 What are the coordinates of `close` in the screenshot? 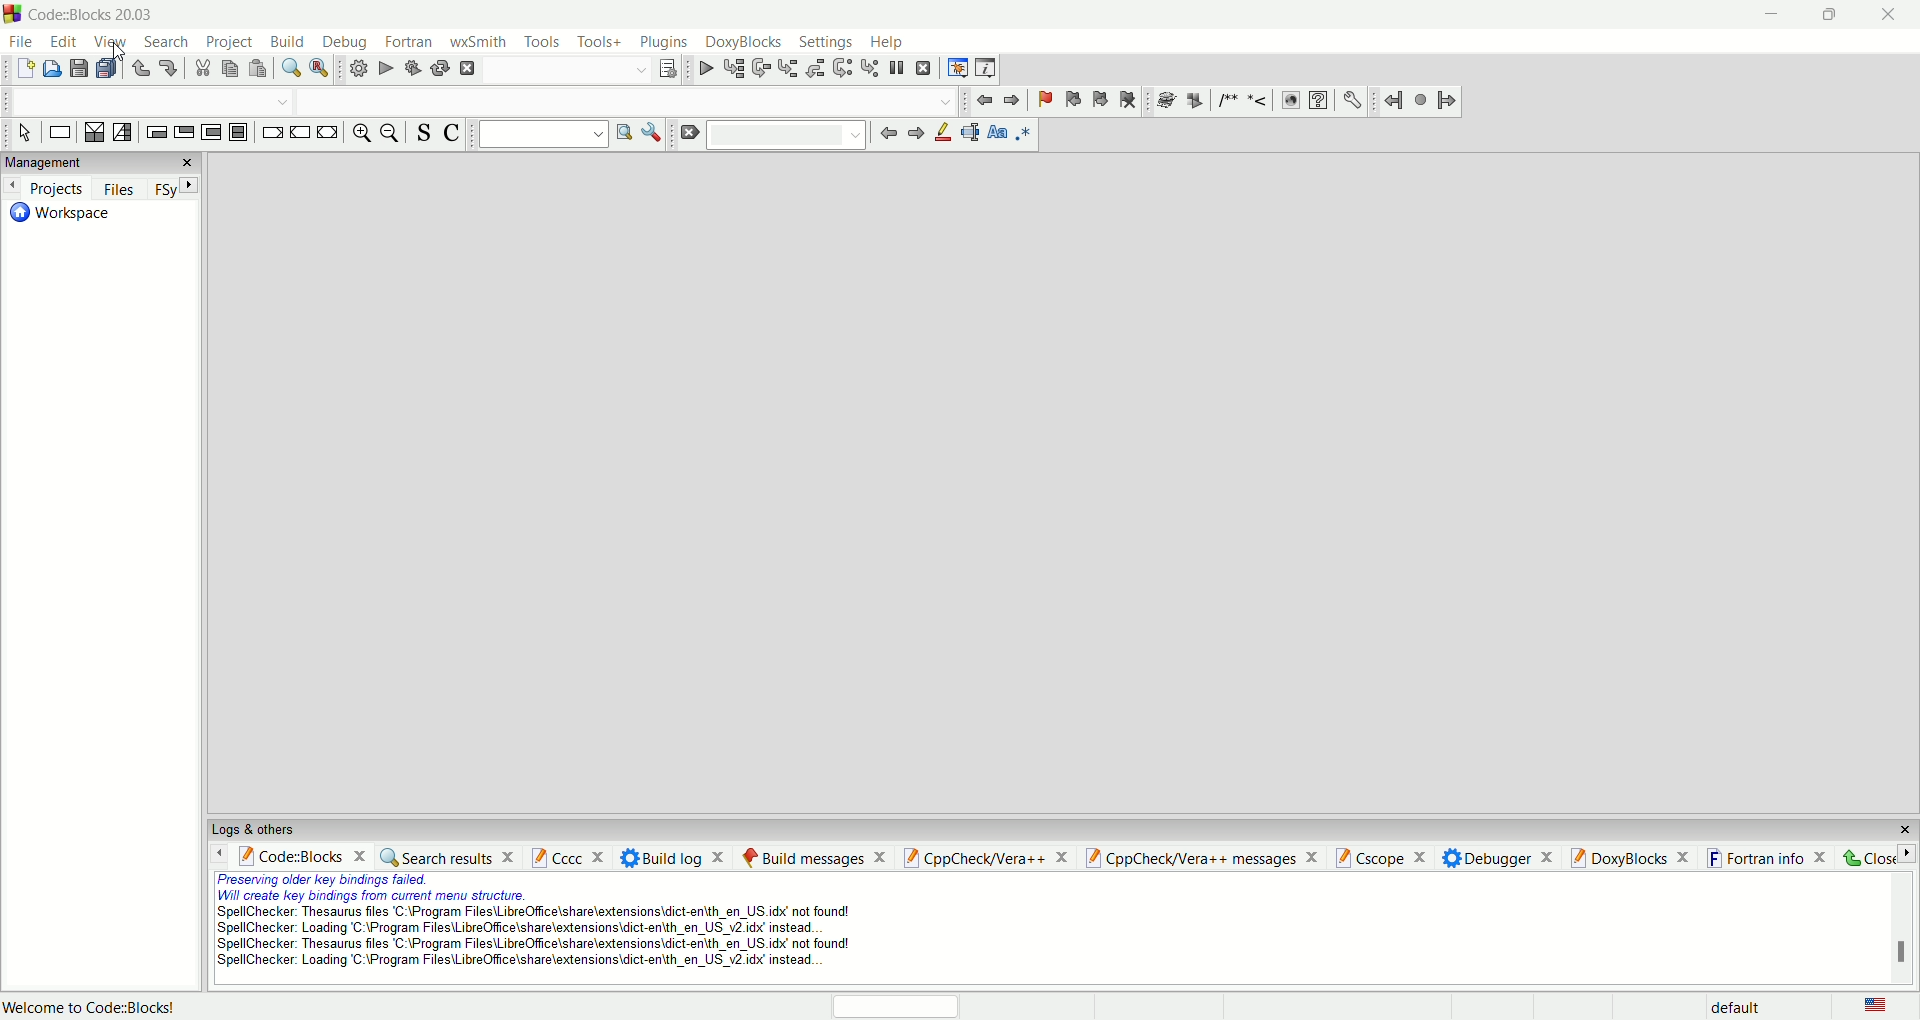 It's located at (1898, 15).